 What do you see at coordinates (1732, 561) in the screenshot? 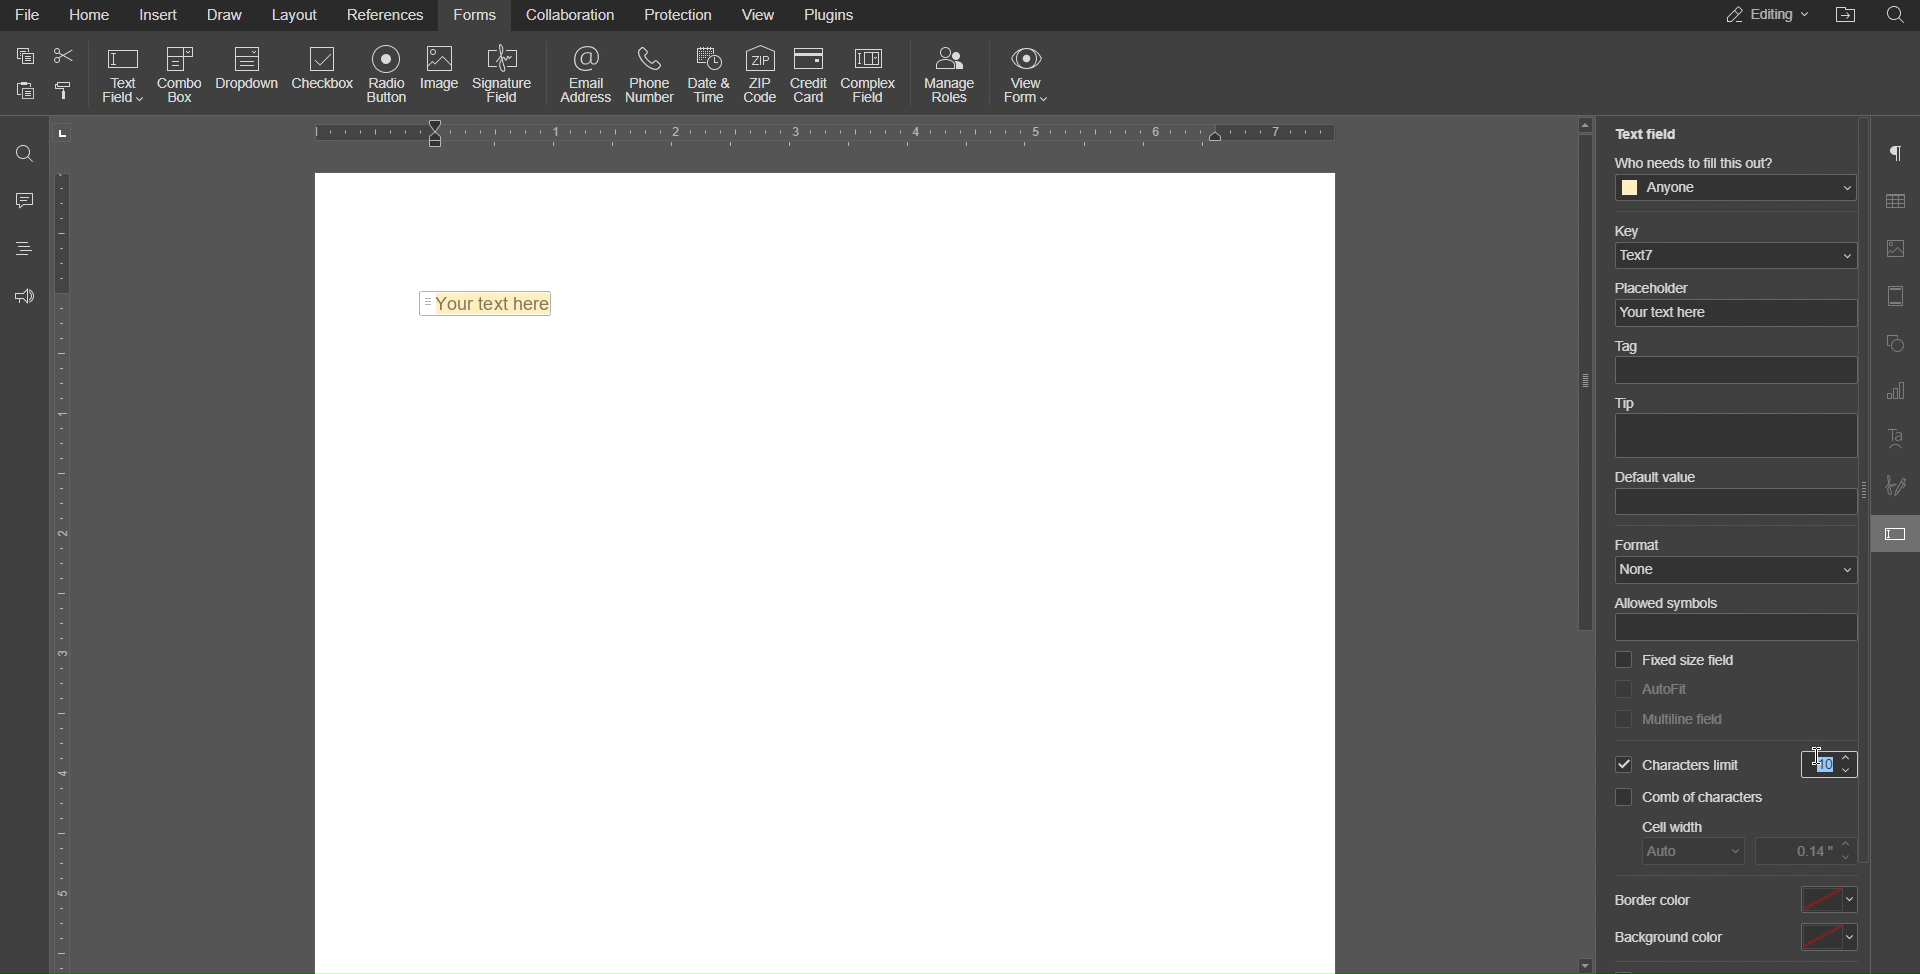
I see `Format ` at bounding box center [1732, 561].